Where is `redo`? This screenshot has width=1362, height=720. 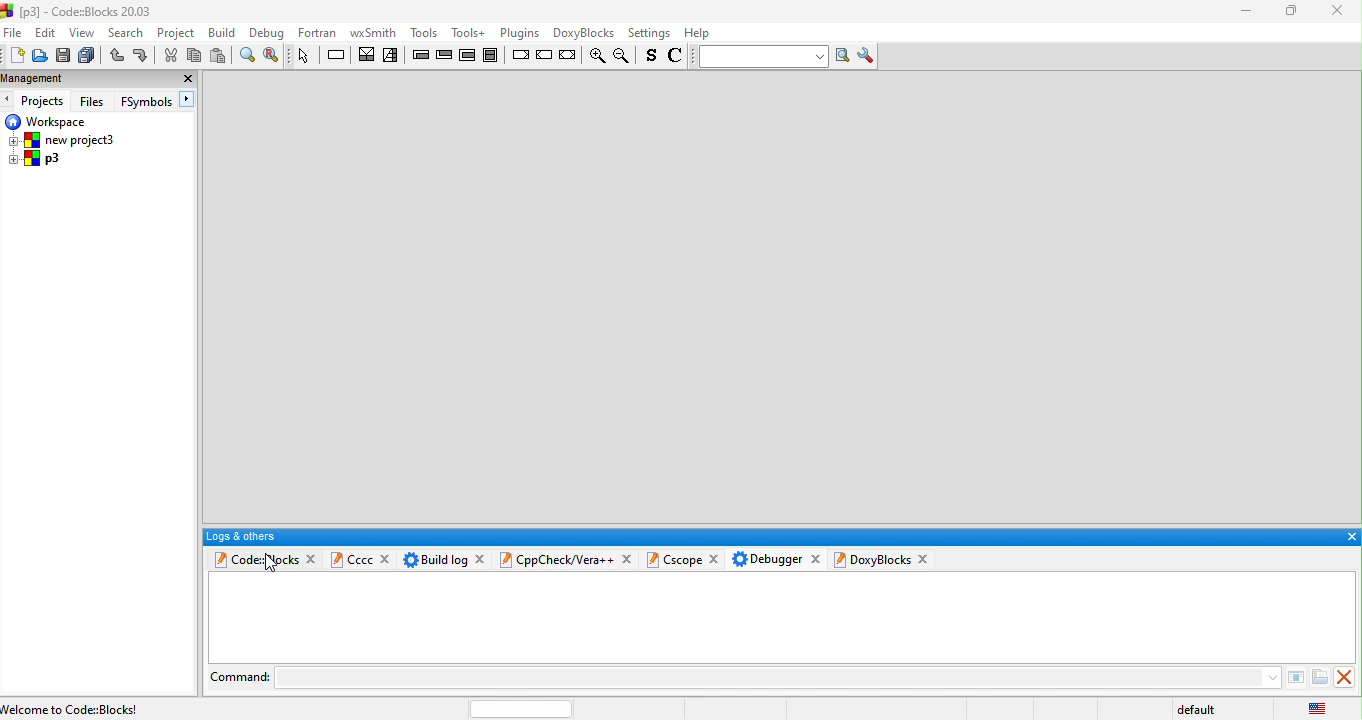 redo is located at coordinates (143, 56).